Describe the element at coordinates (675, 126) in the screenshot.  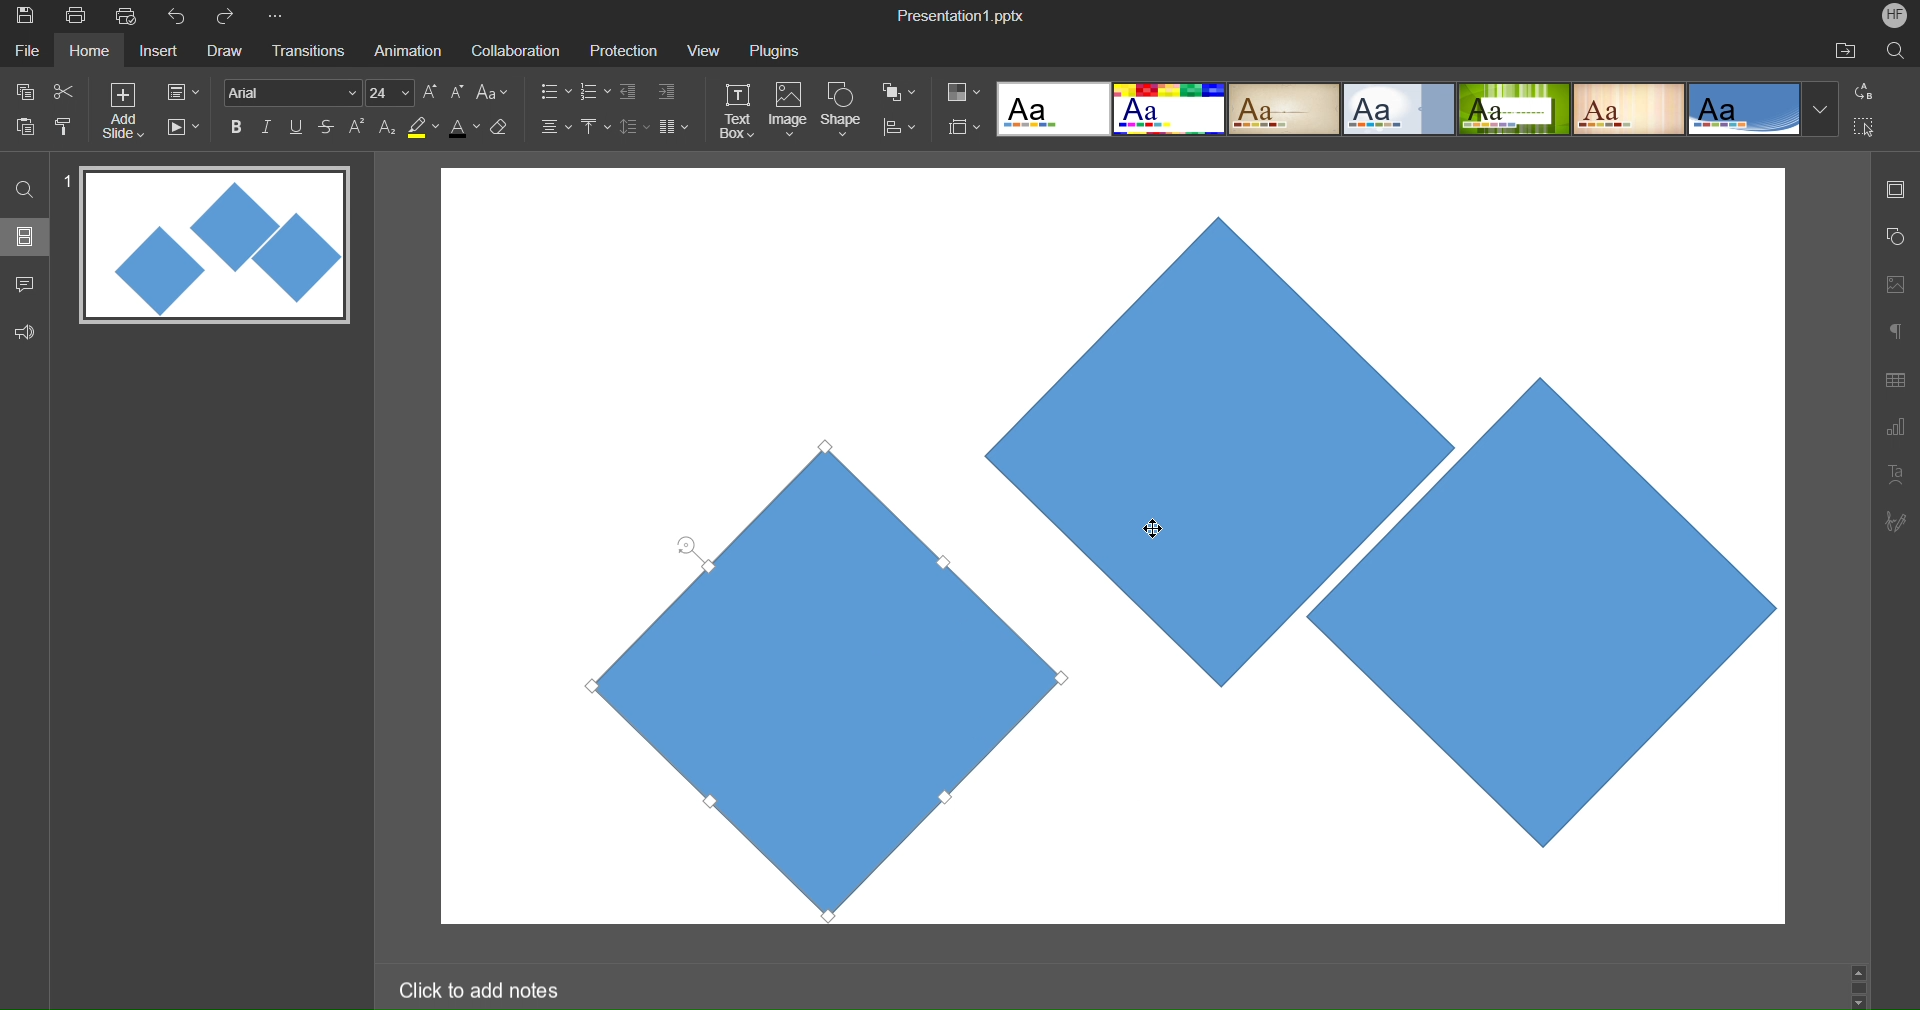
I see `Columns` at that location.